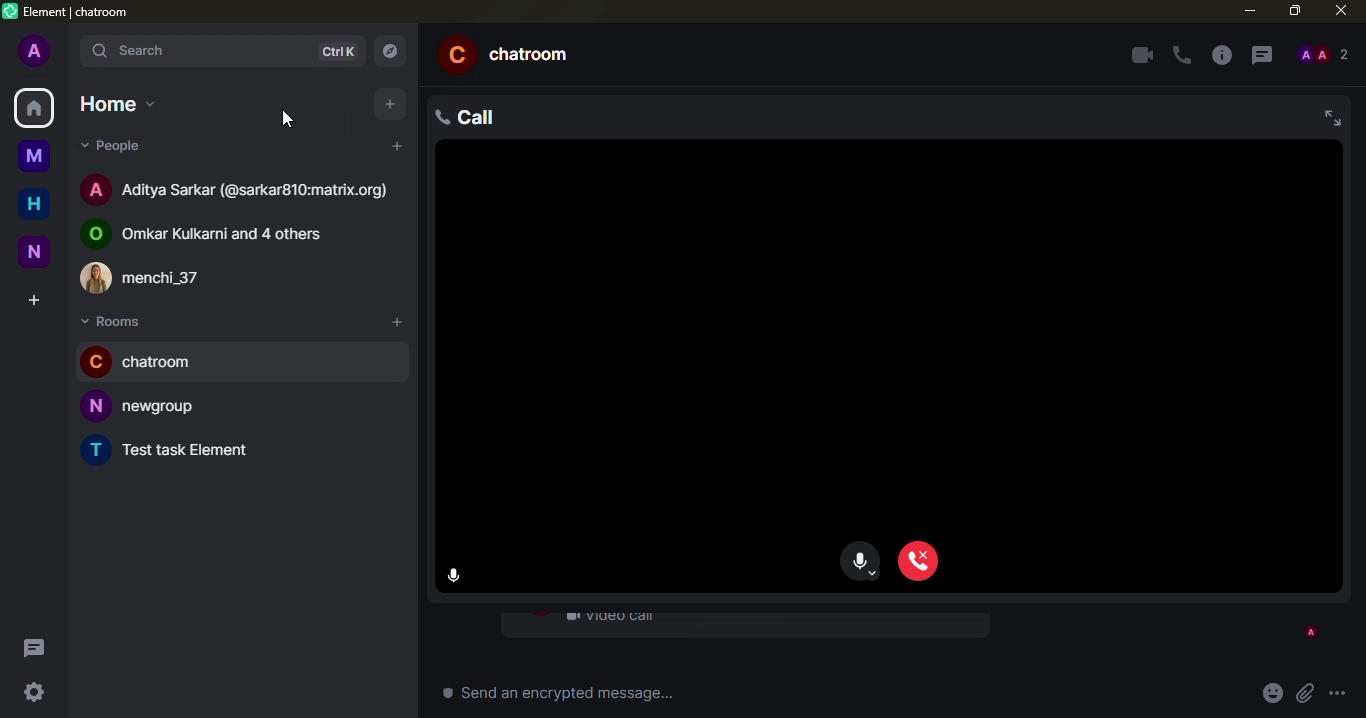 The height and width of the screenshot is (718, 1366). Describe the element at coordinates (35, 52) in the screenshot. I see `profile` at that location.